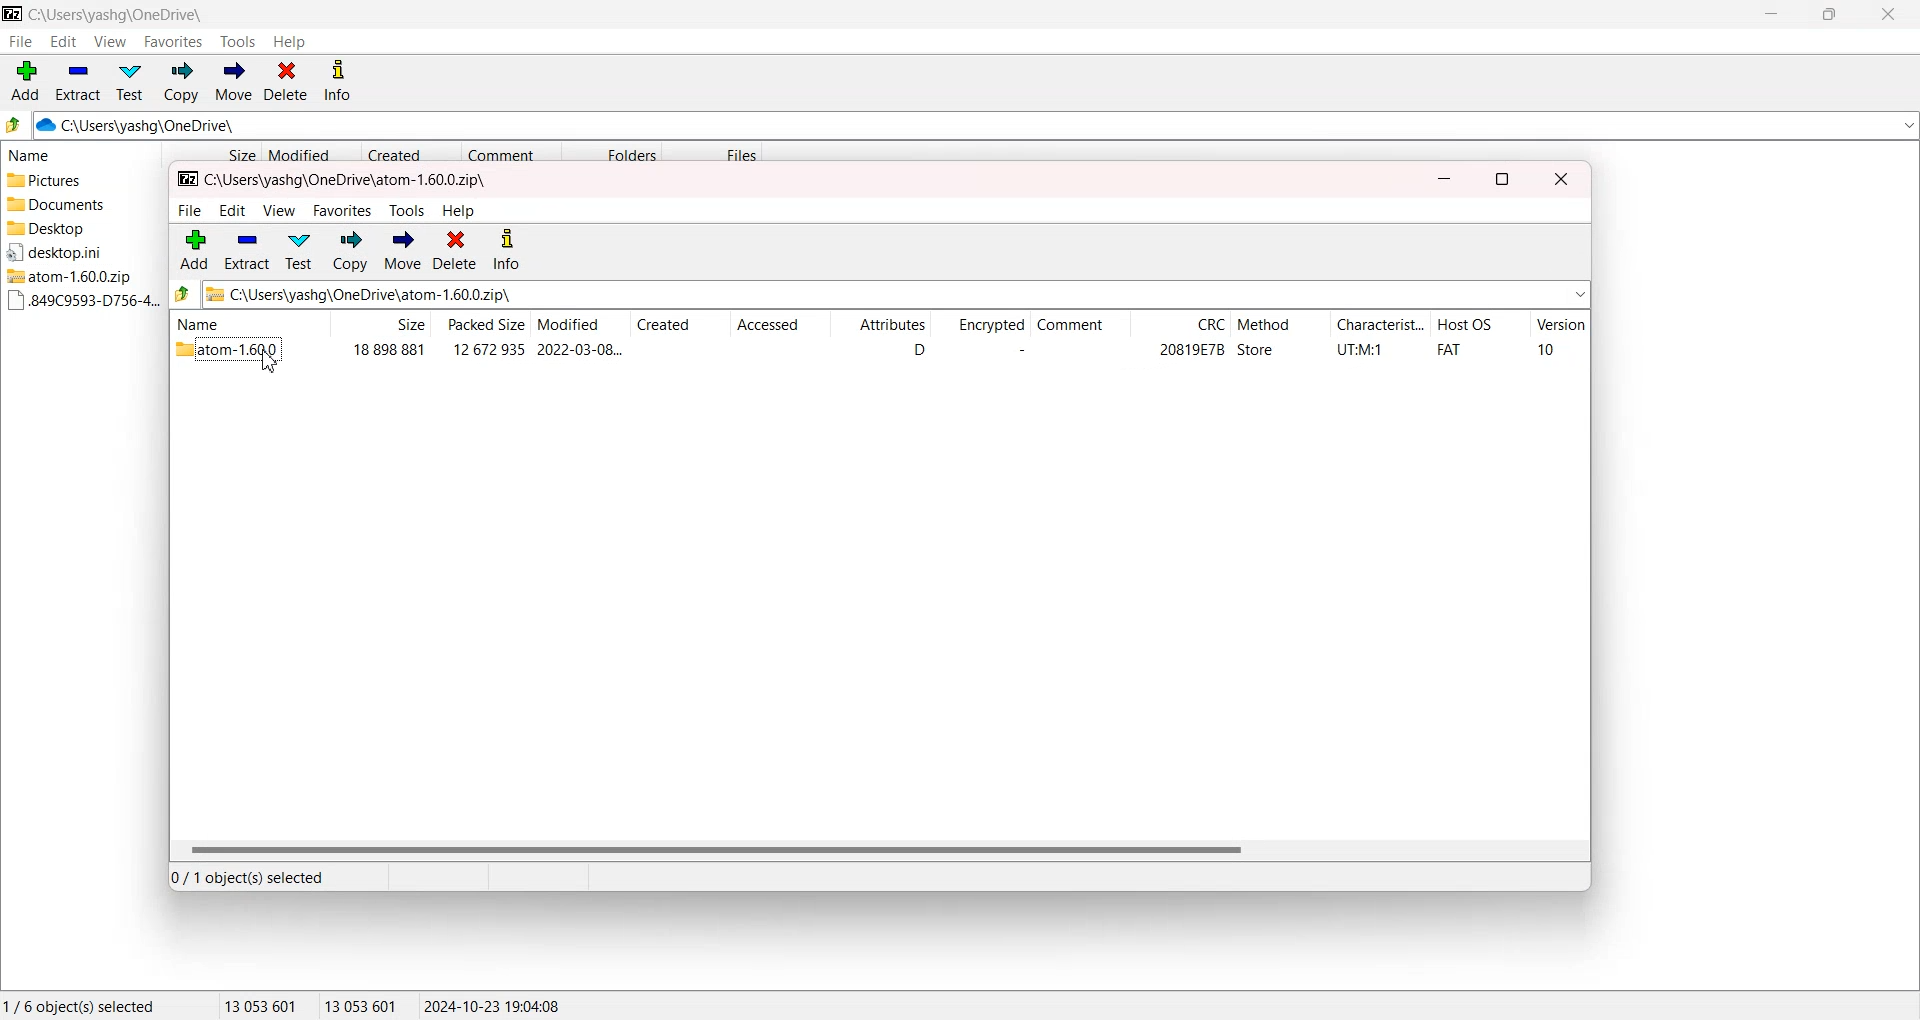 This screenshot has width=1920, height=1020. I want to click on Attributes, so click(880, 326).